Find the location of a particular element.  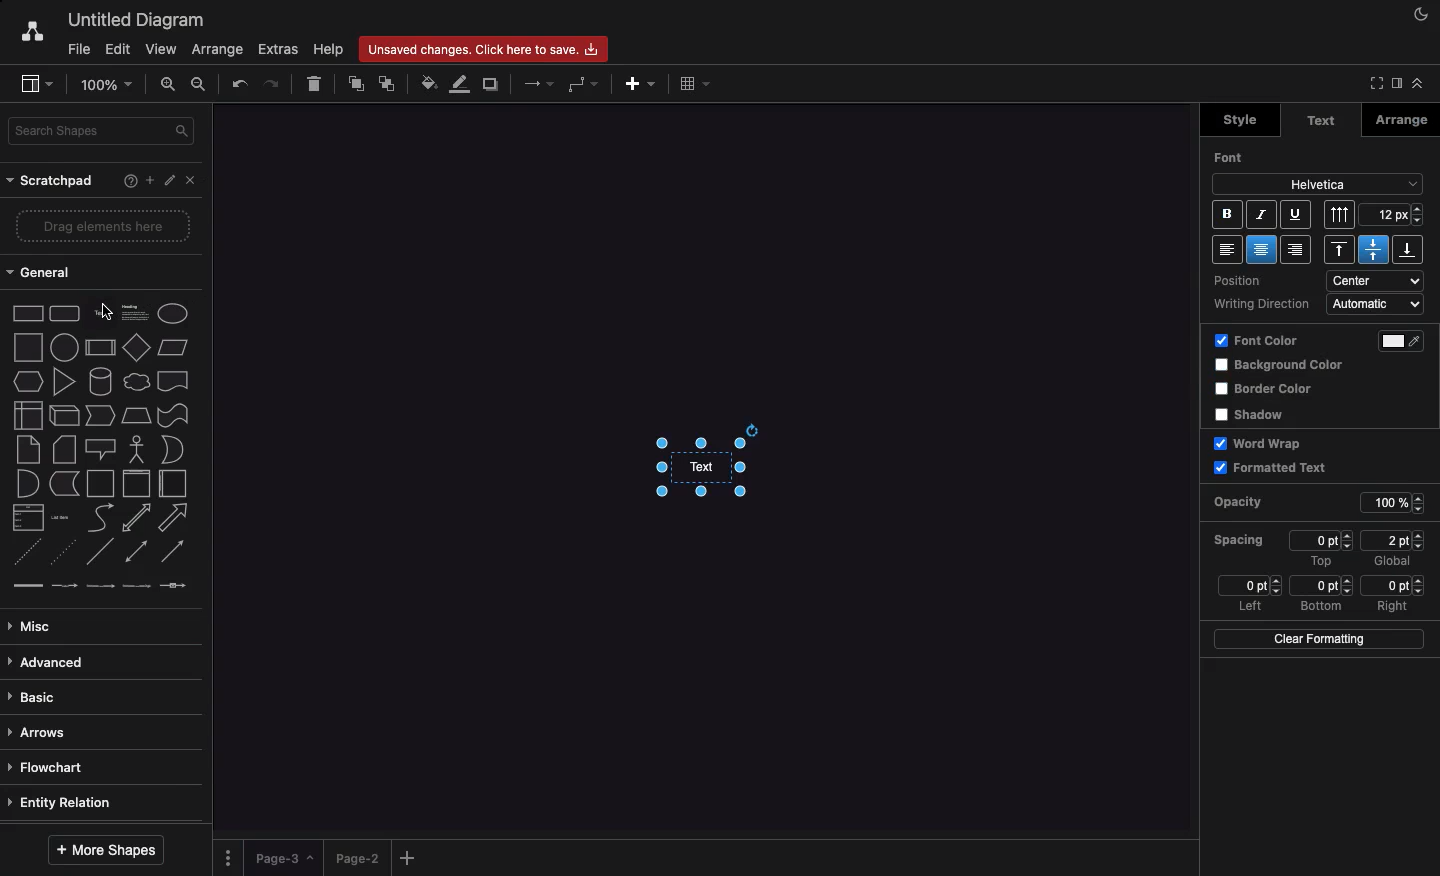

Italic is located at coordinates (1262, 215).